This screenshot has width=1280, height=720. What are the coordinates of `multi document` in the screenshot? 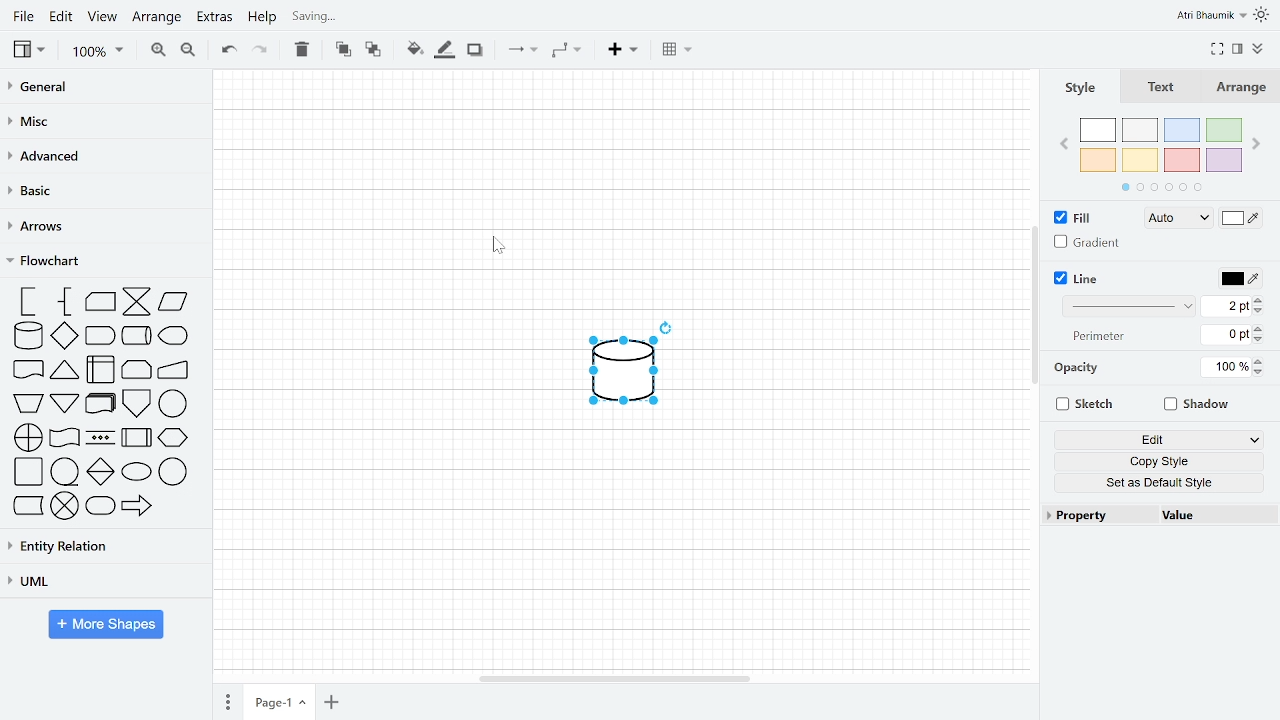 It's located at (99, 405).